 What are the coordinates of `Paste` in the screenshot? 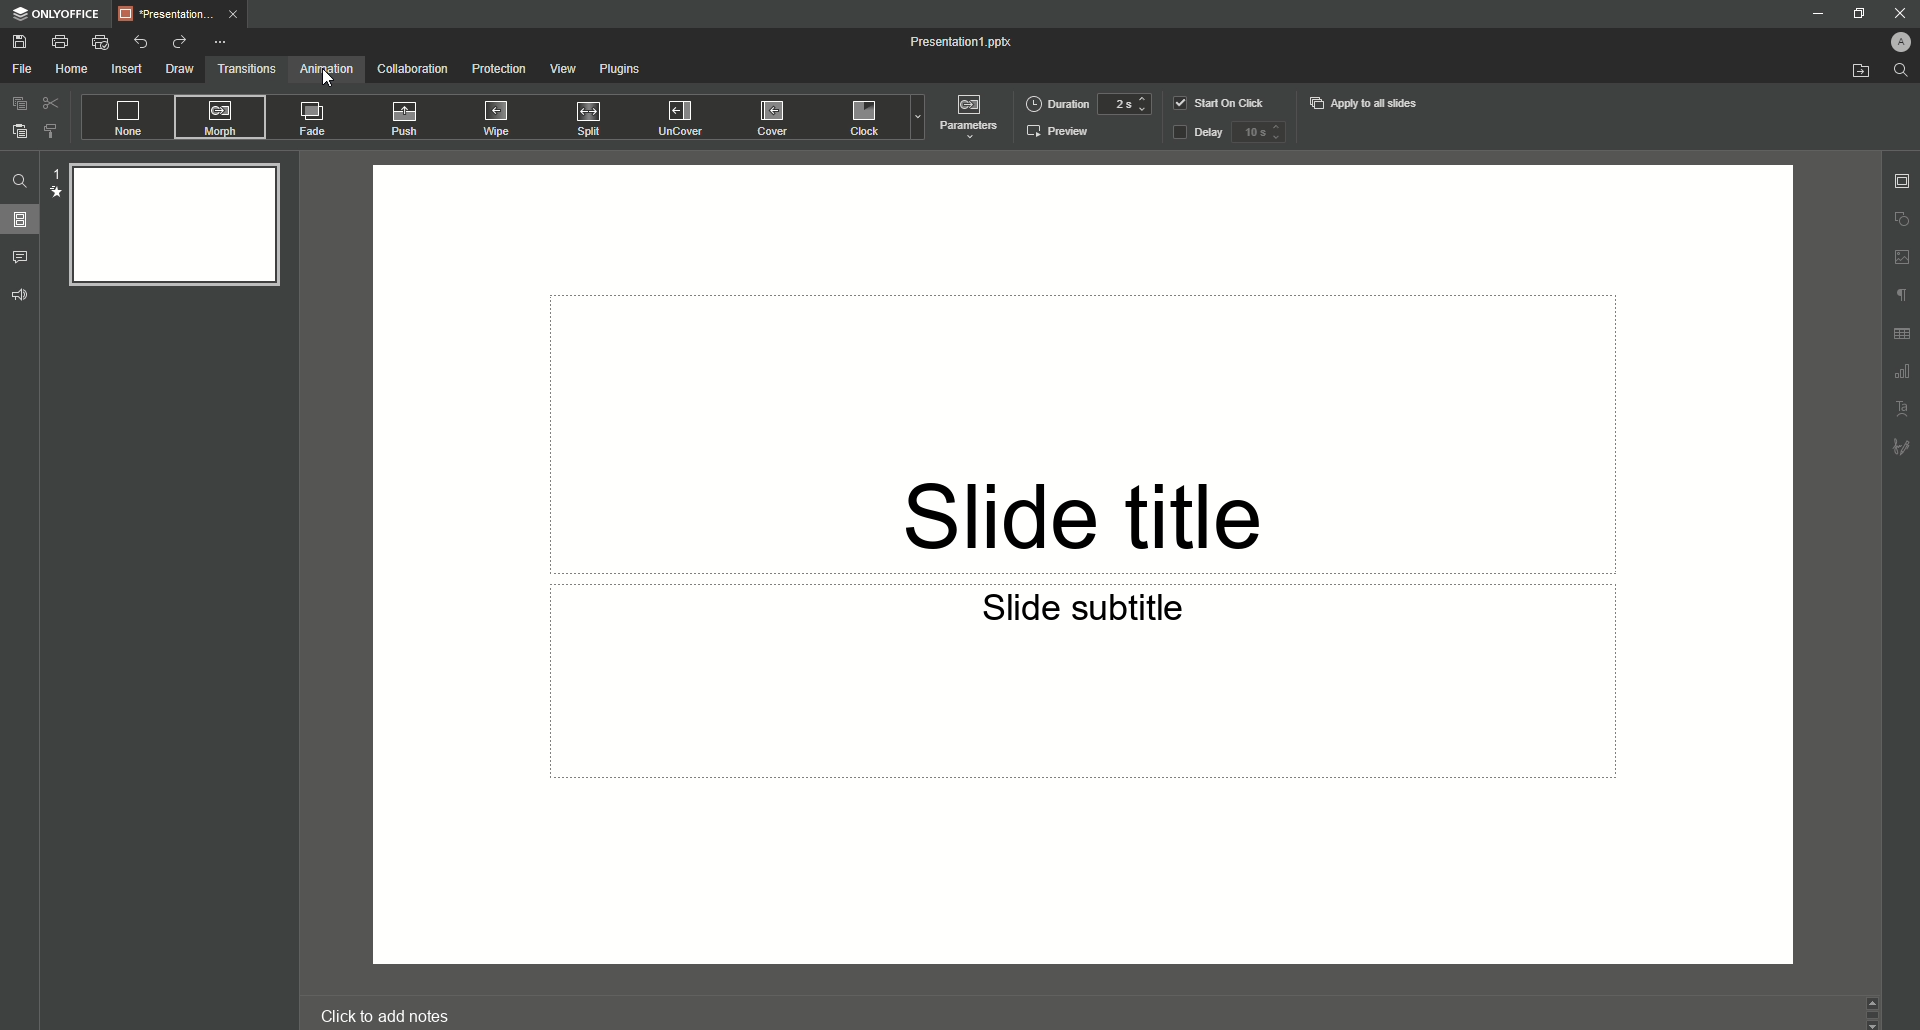 It's located at (19, 130).